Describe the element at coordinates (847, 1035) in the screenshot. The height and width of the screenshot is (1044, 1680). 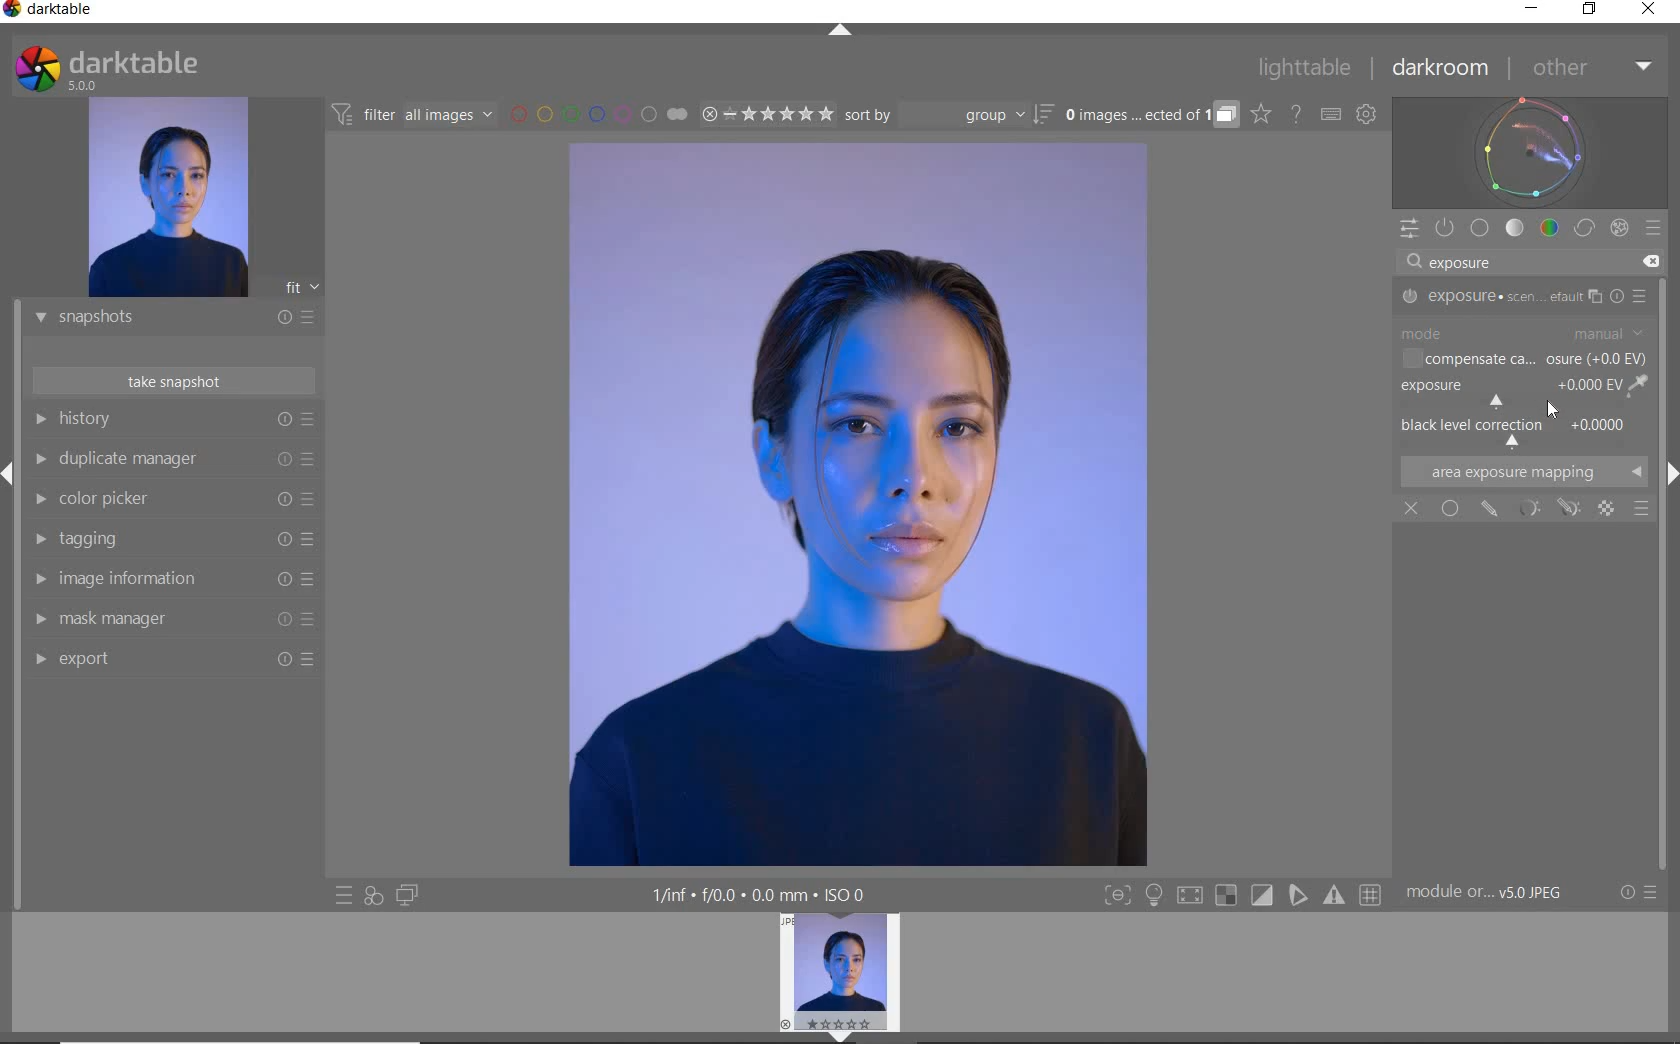
I see `EXPAND/COLLAPSE` at that location.